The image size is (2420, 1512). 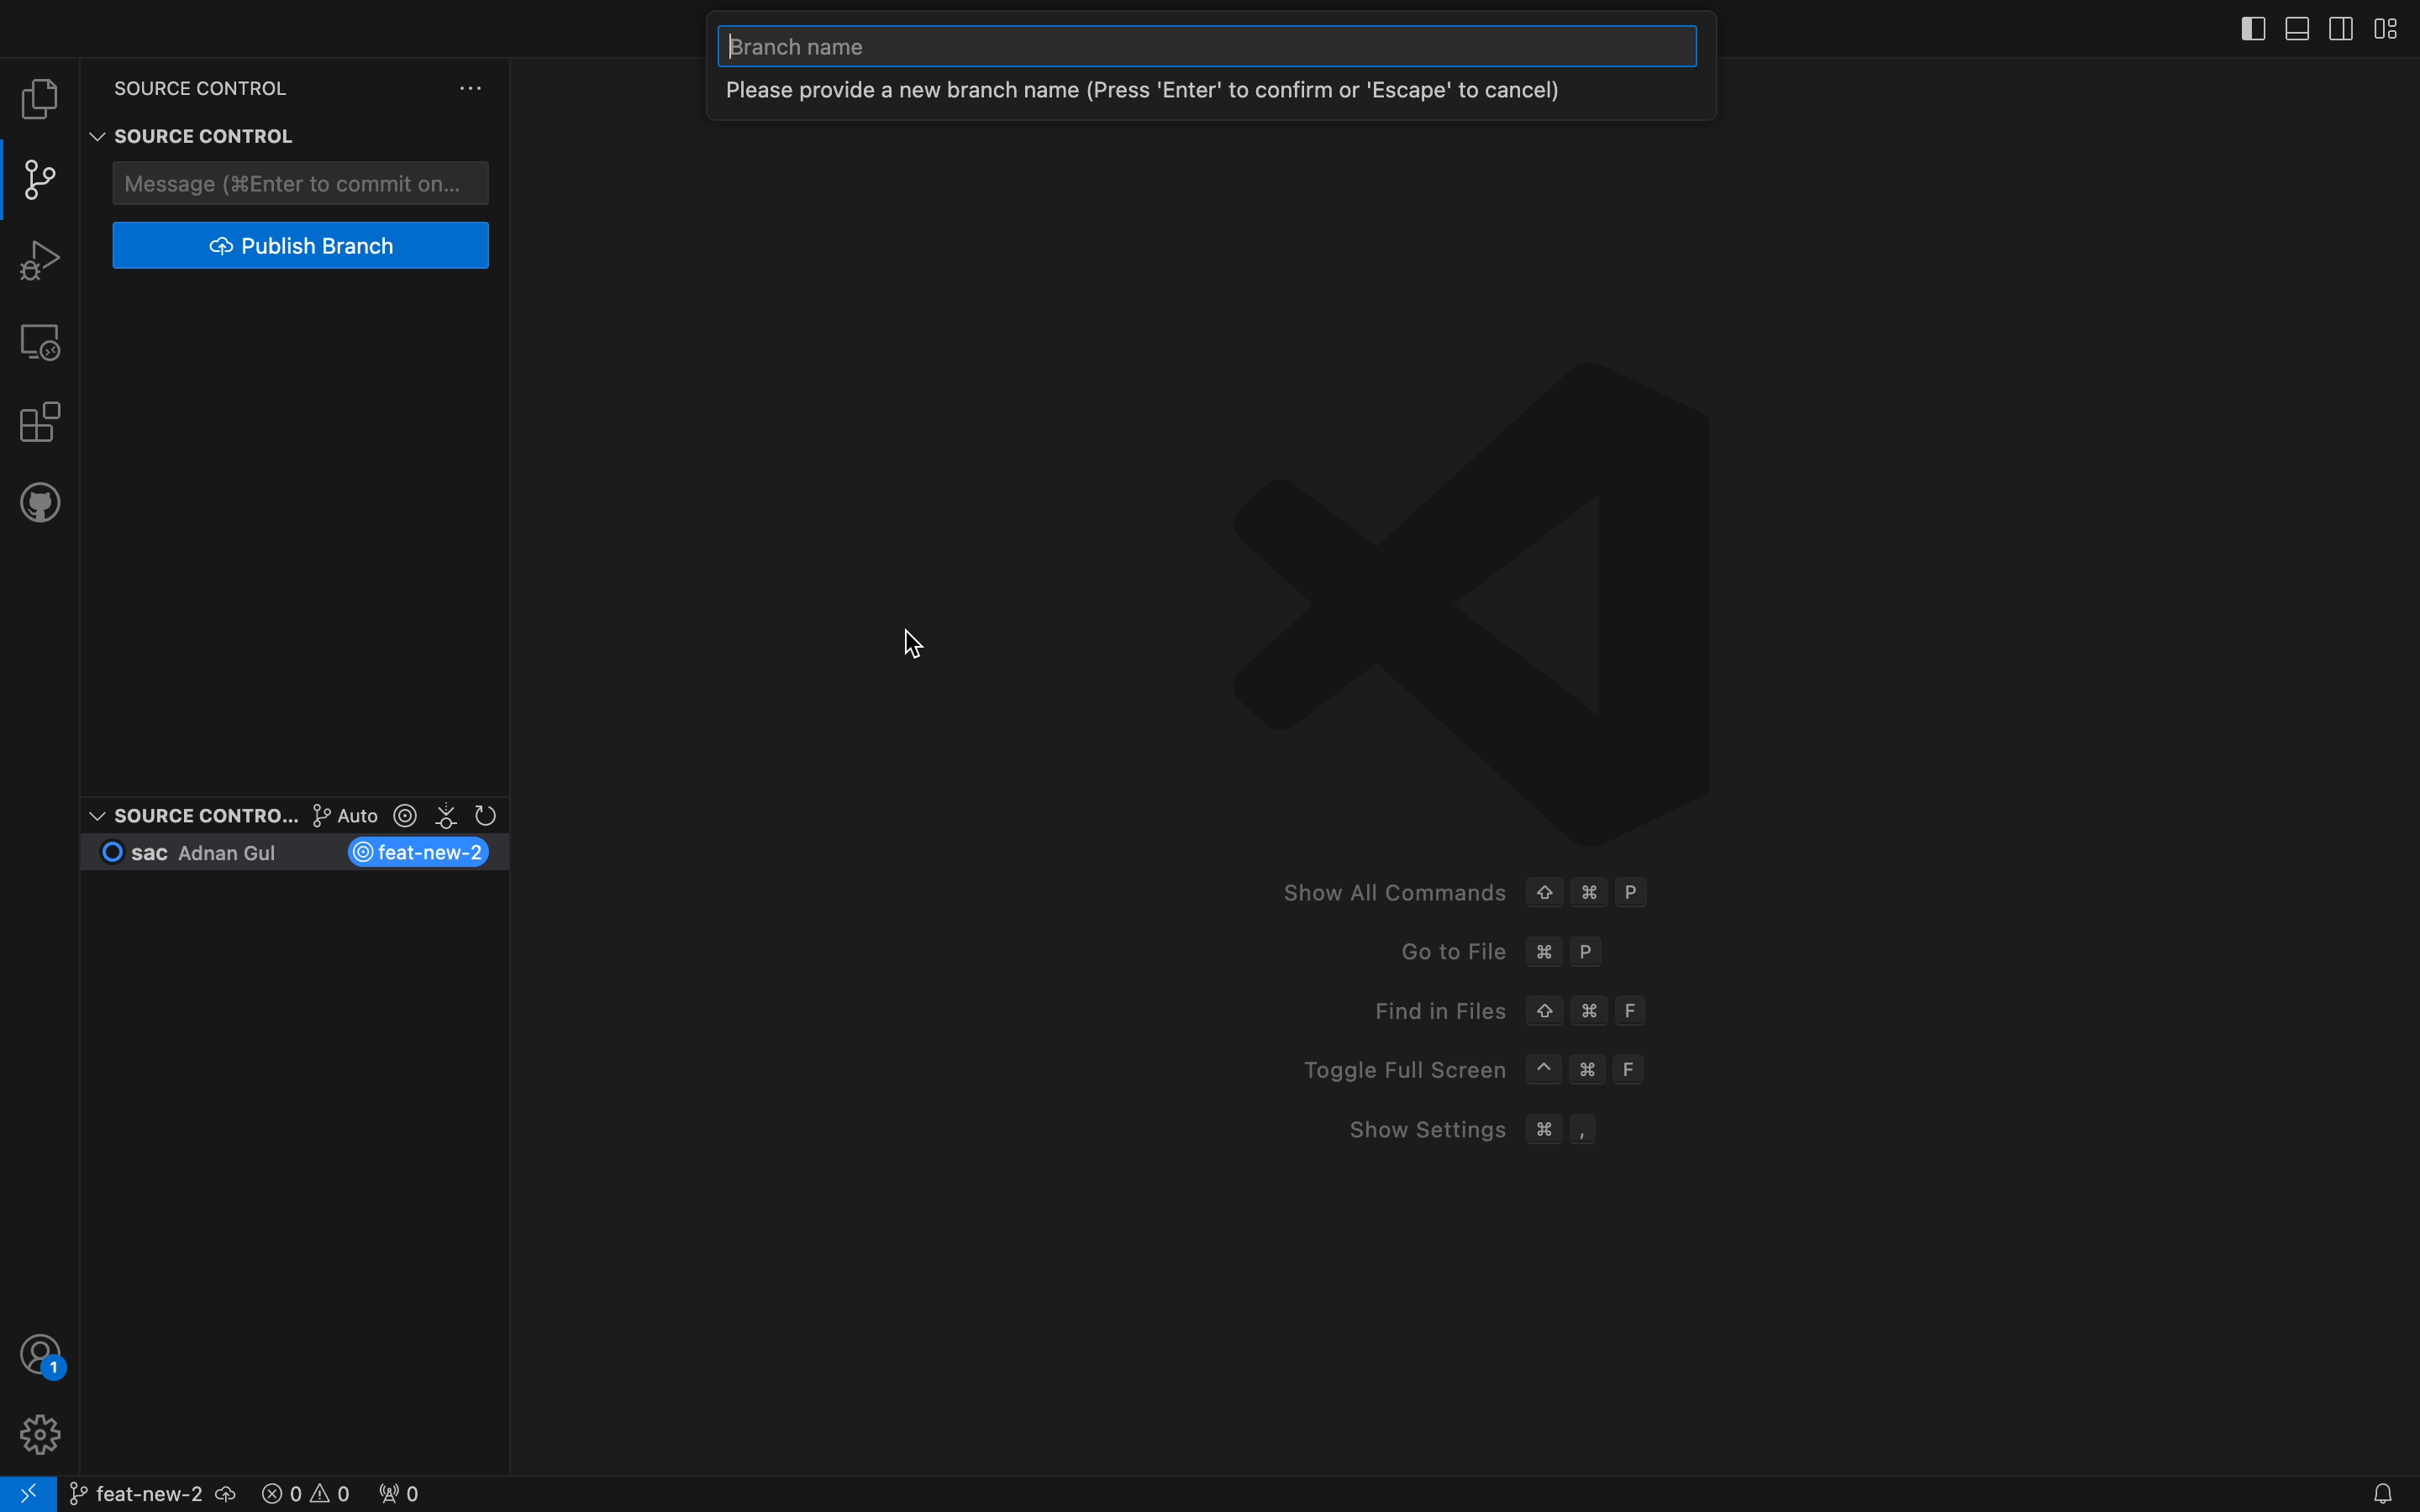 What do you see at coordinates (42, 340) in the screenshot?
I see `remote` at bounding box center [42, 340].